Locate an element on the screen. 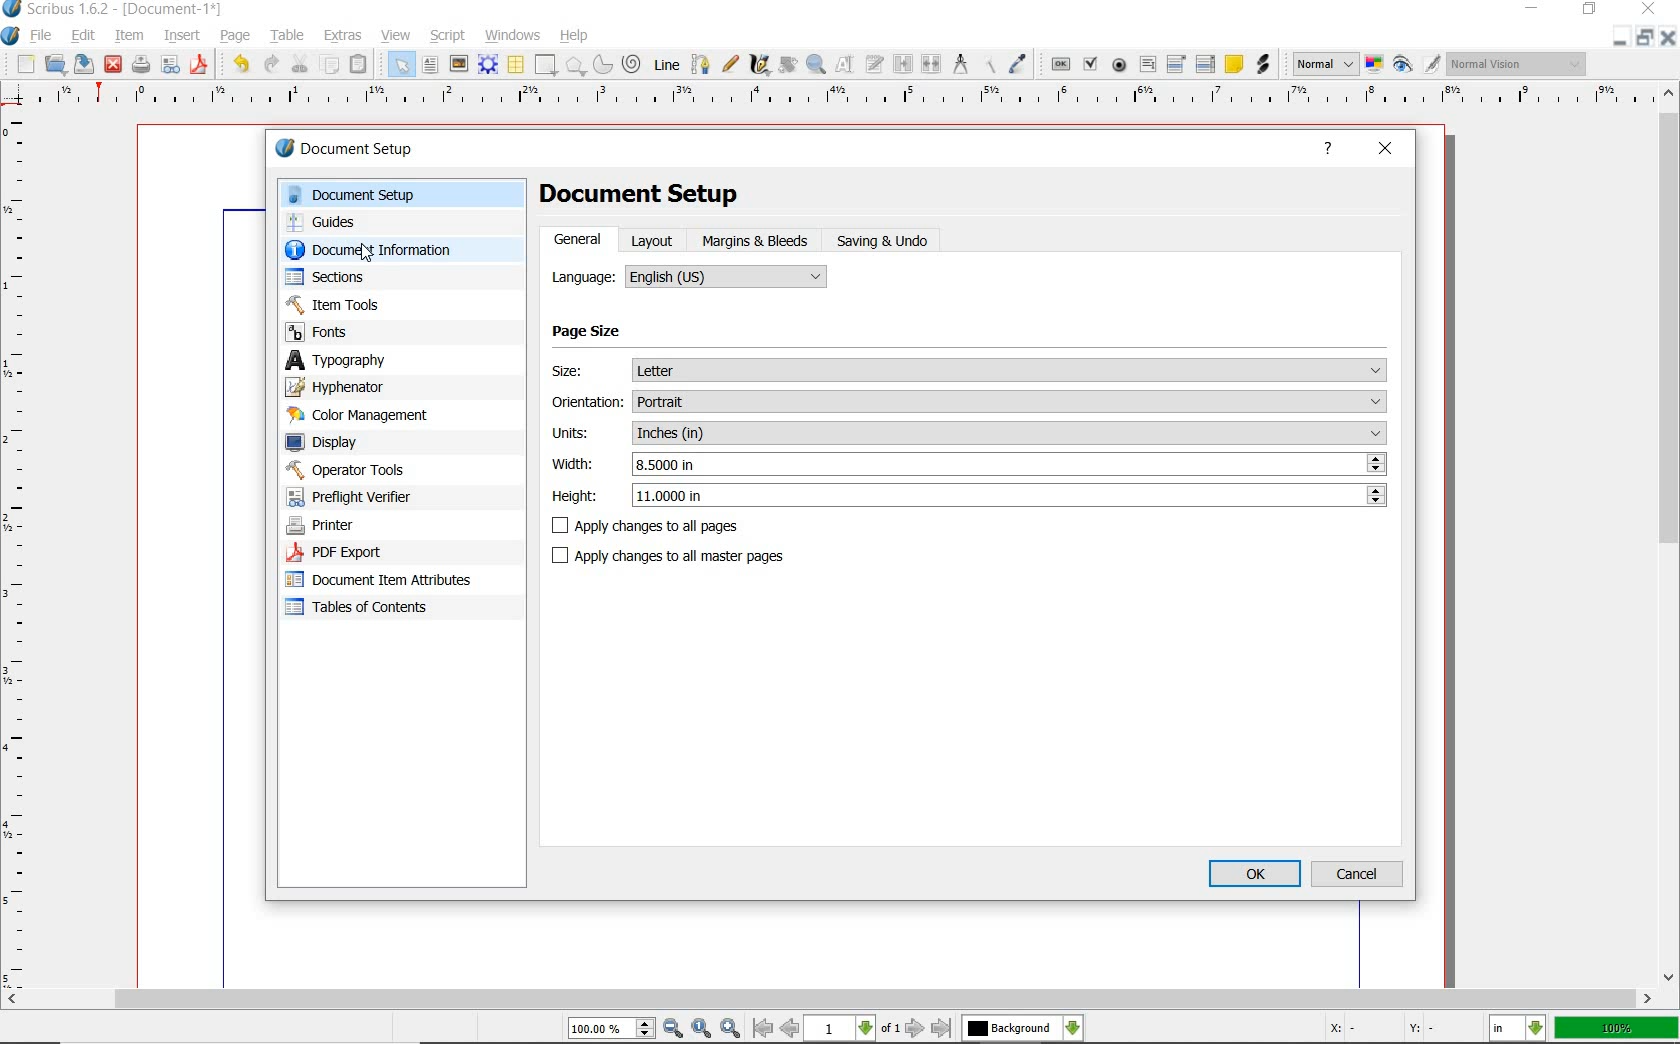 This screenshot has height=1044, width=1680. shape is located at coordinates (575, 65).